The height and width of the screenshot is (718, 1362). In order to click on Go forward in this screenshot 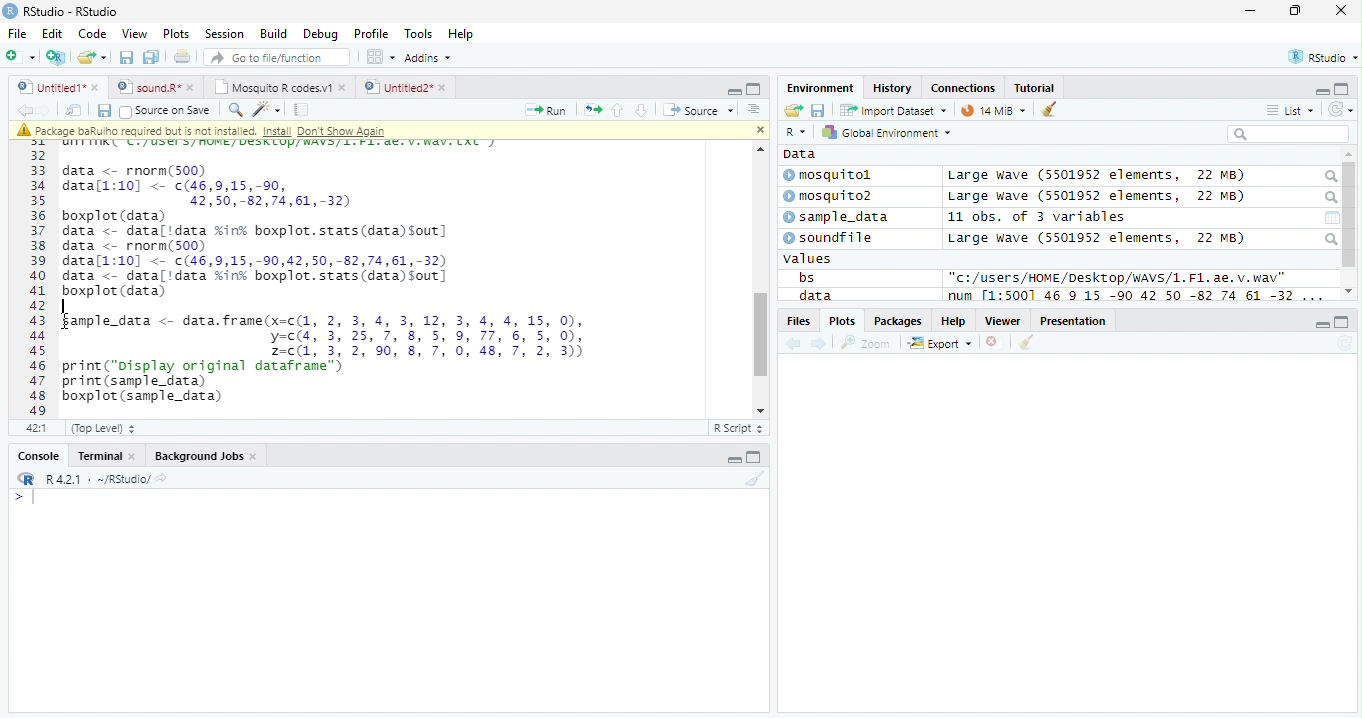, I will do `click(44, 110)`.